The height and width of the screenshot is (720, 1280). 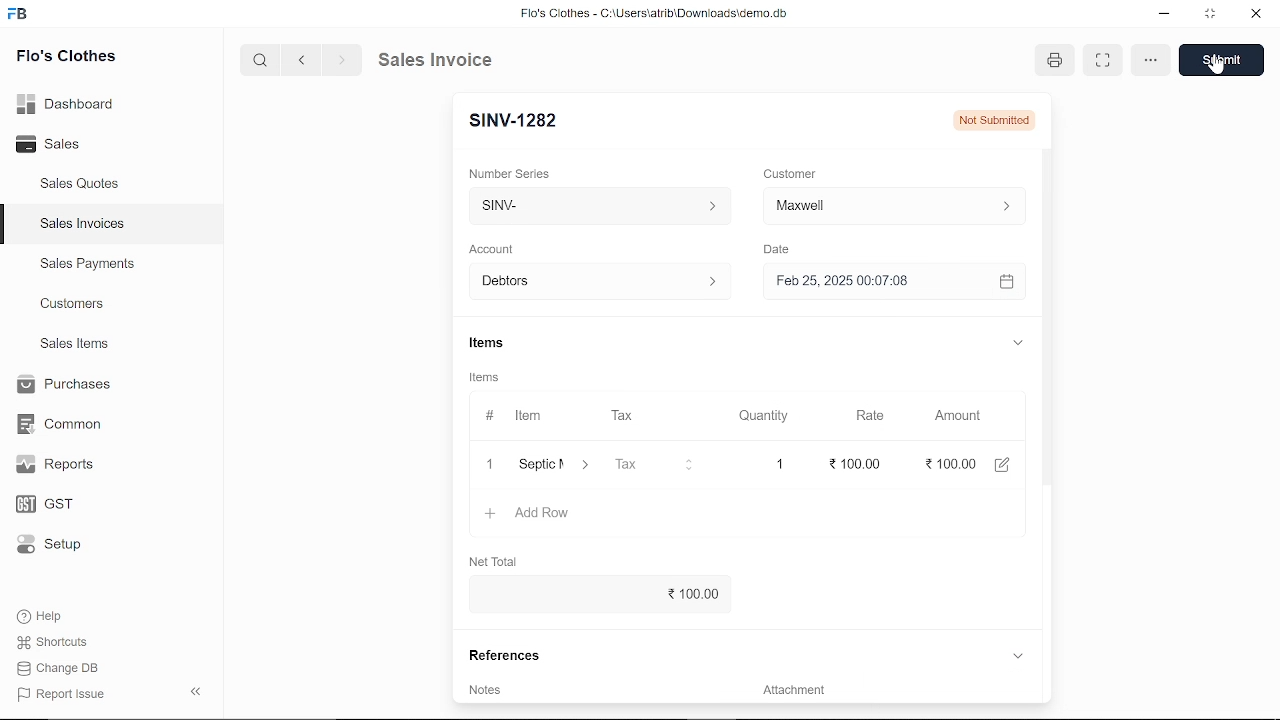 I want to click on Amount, so click(x=957, y=417).